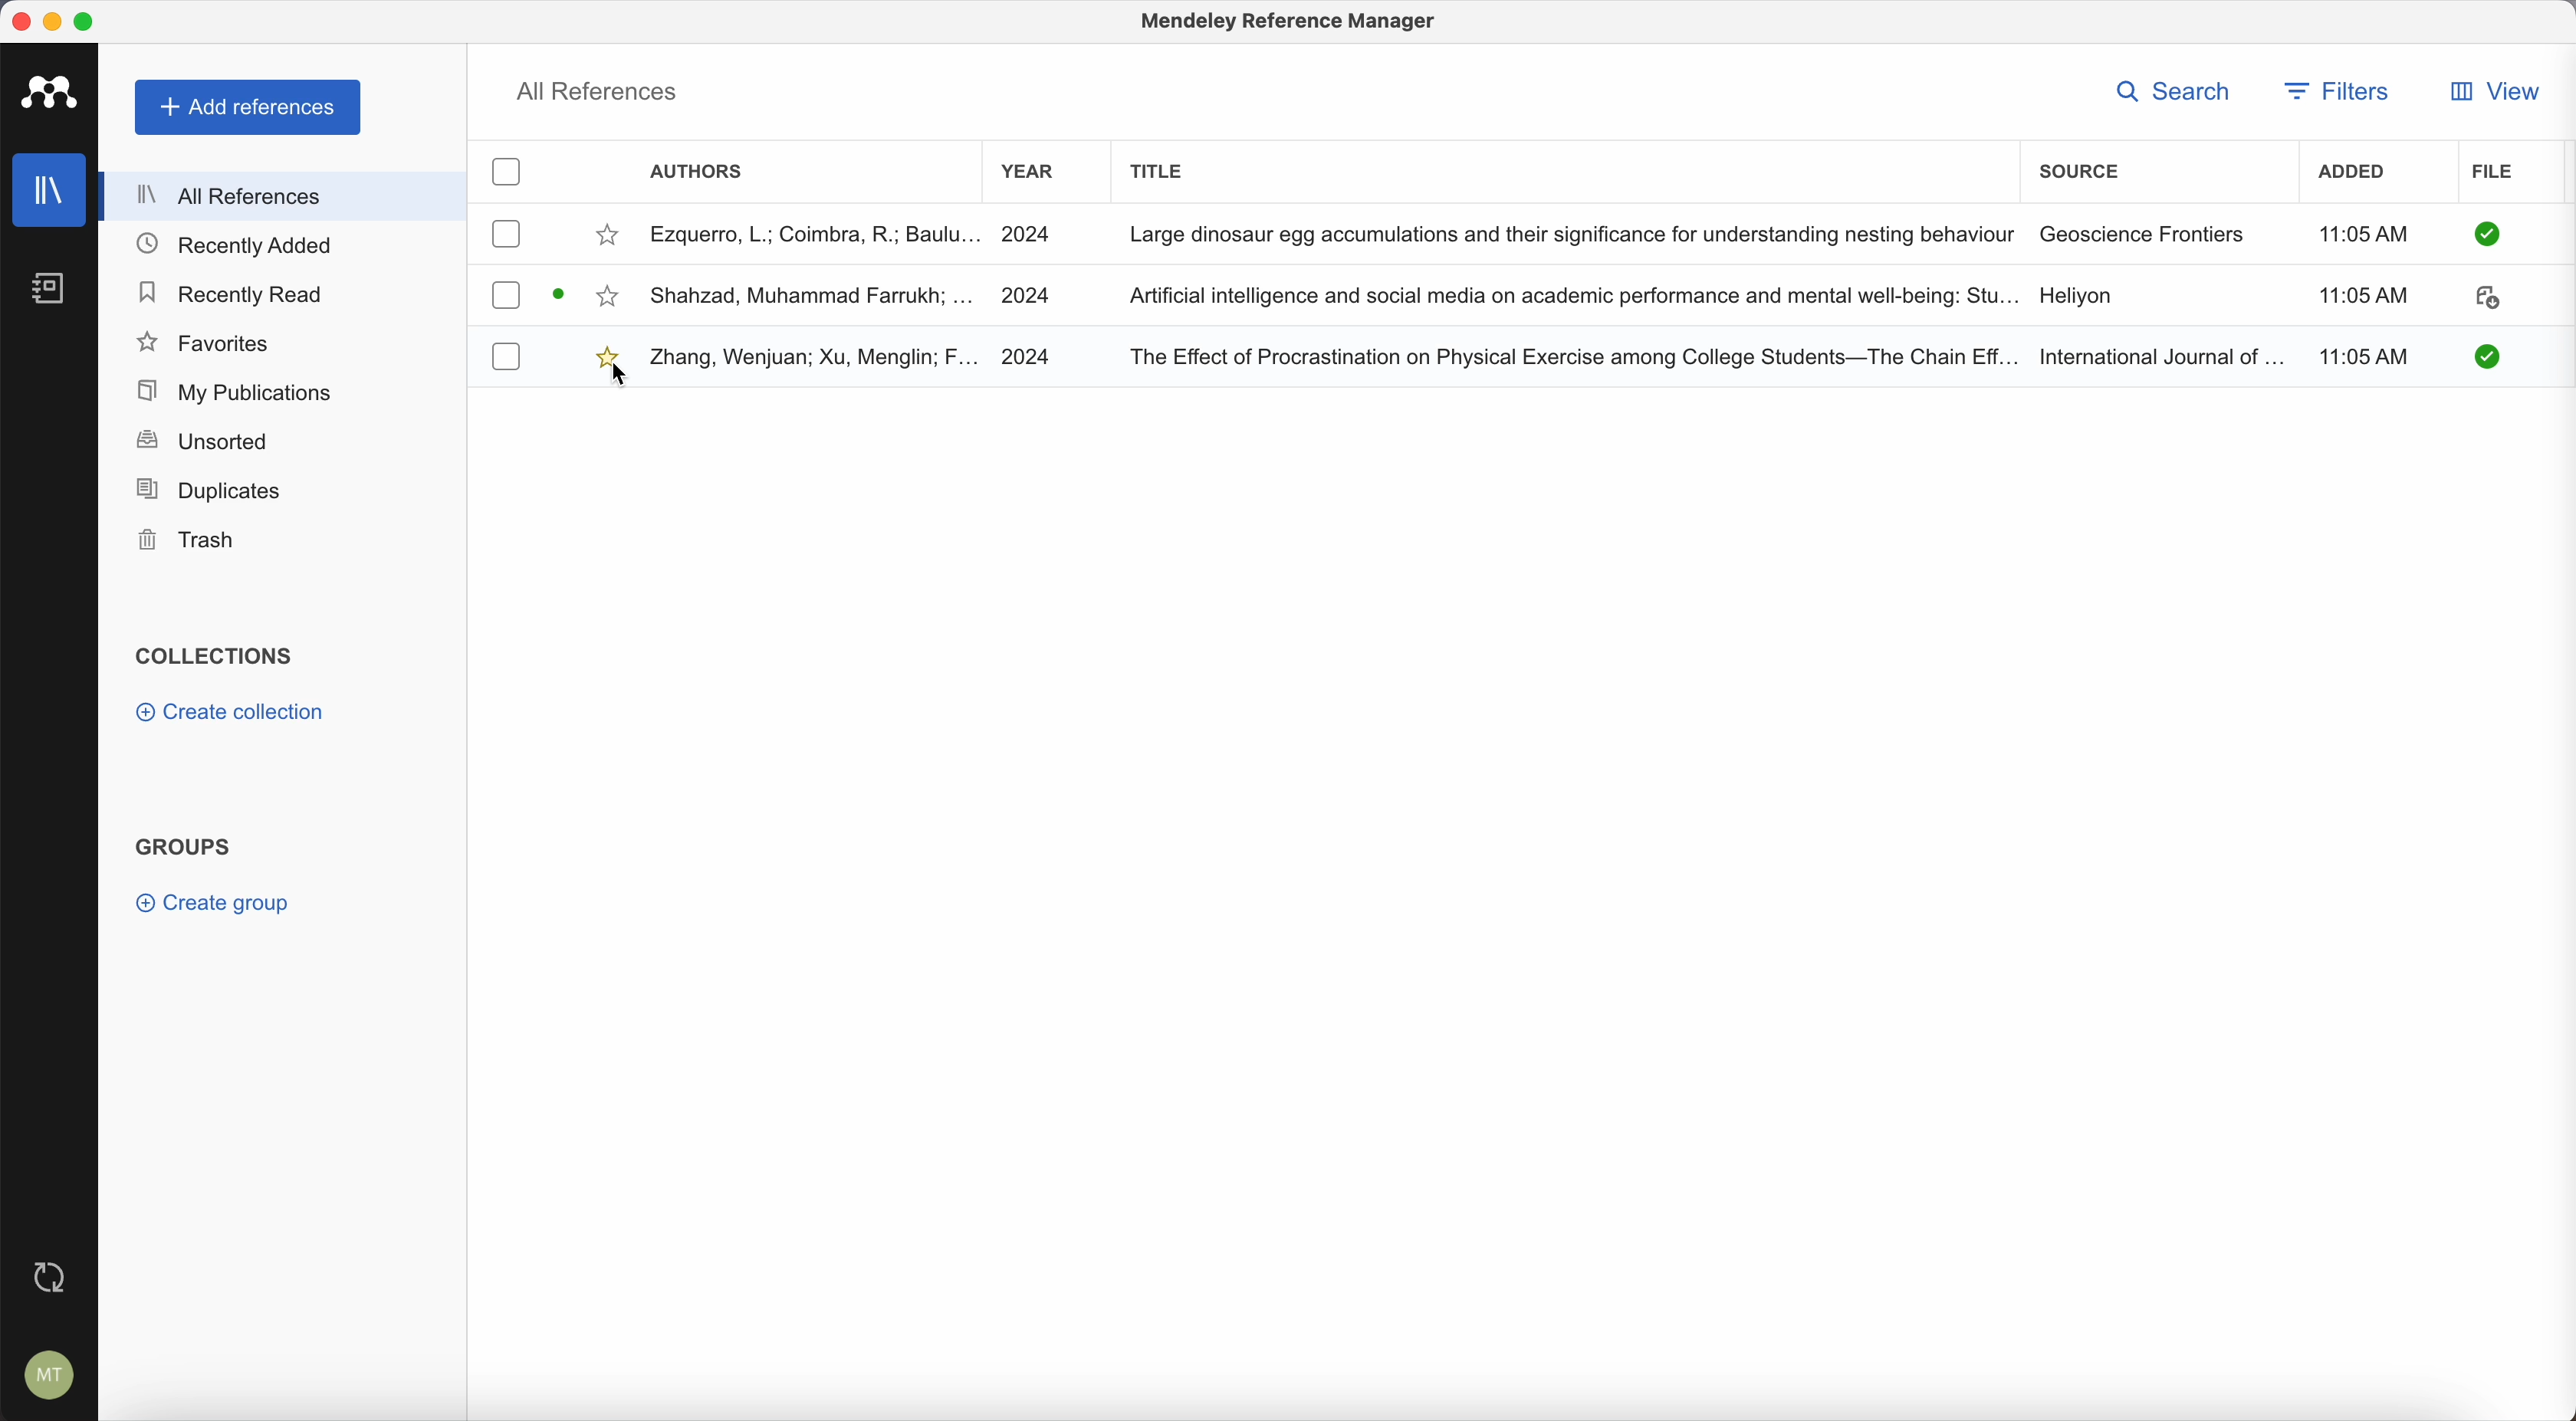 This screenshot has width=2576, height=1421. I want to click on view, so click(2492, 91).